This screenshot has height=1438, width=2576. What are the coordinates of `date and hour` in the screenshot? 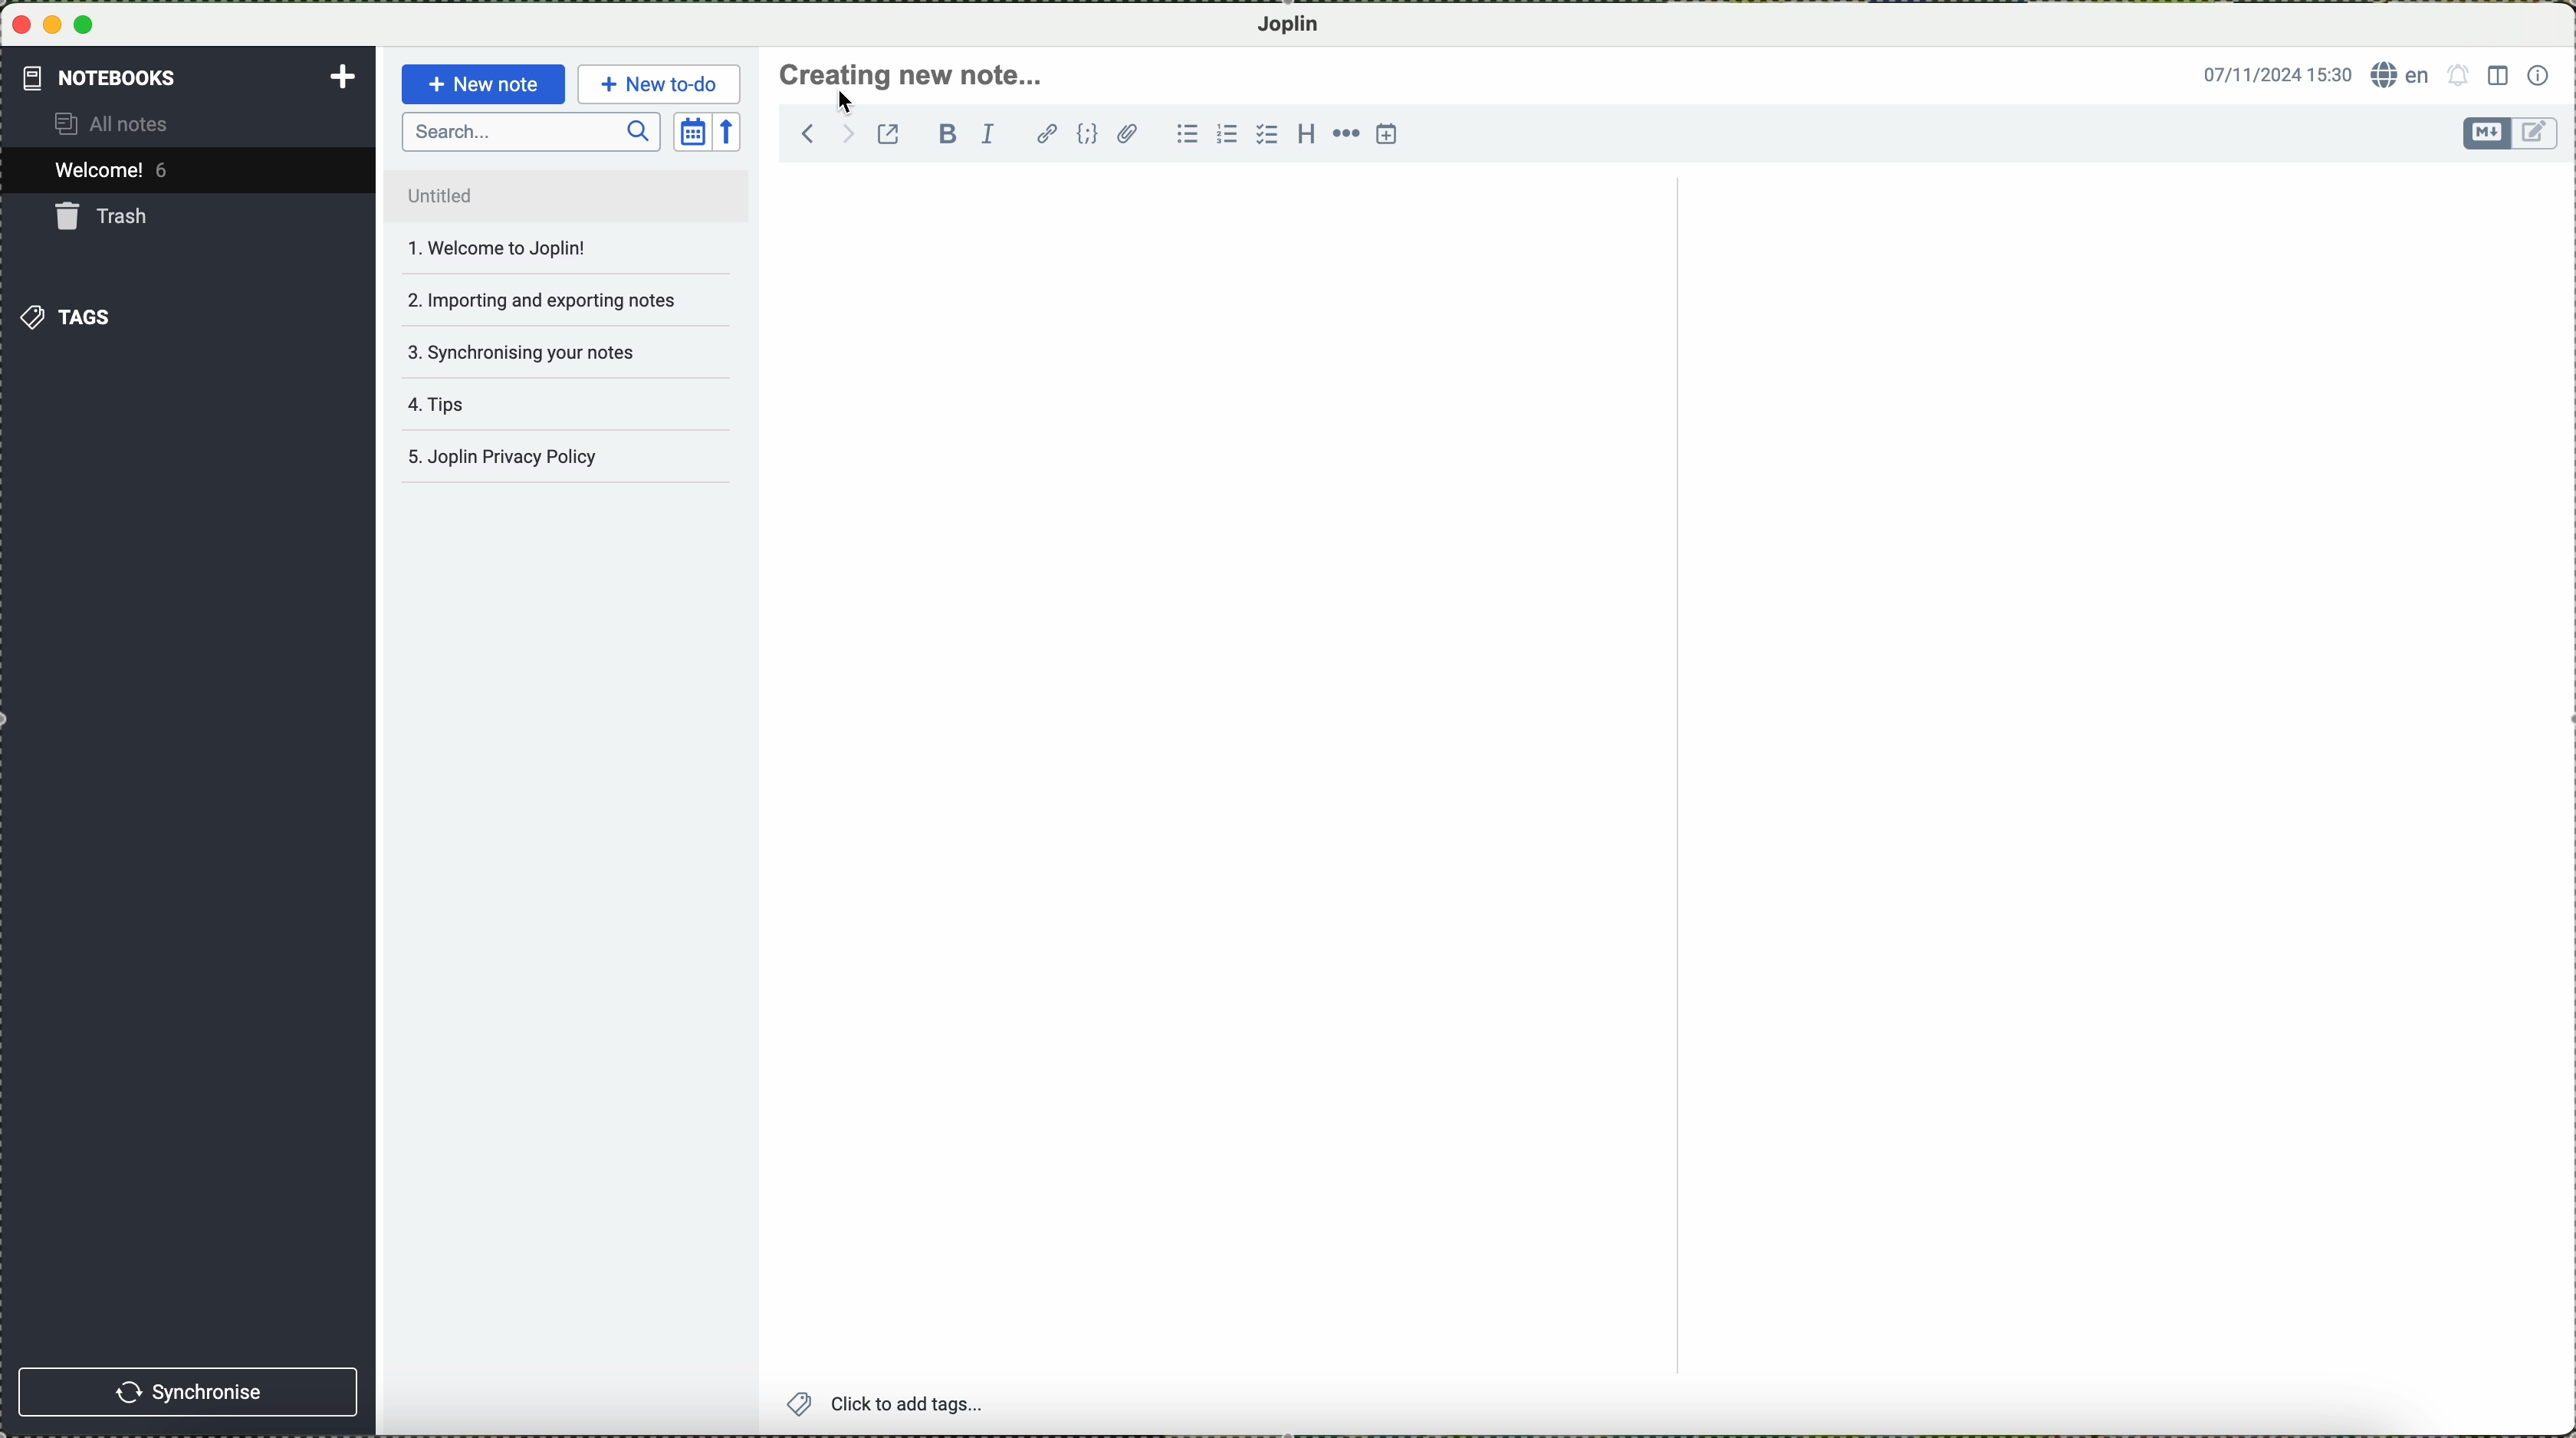 It's located at (2270, 72).